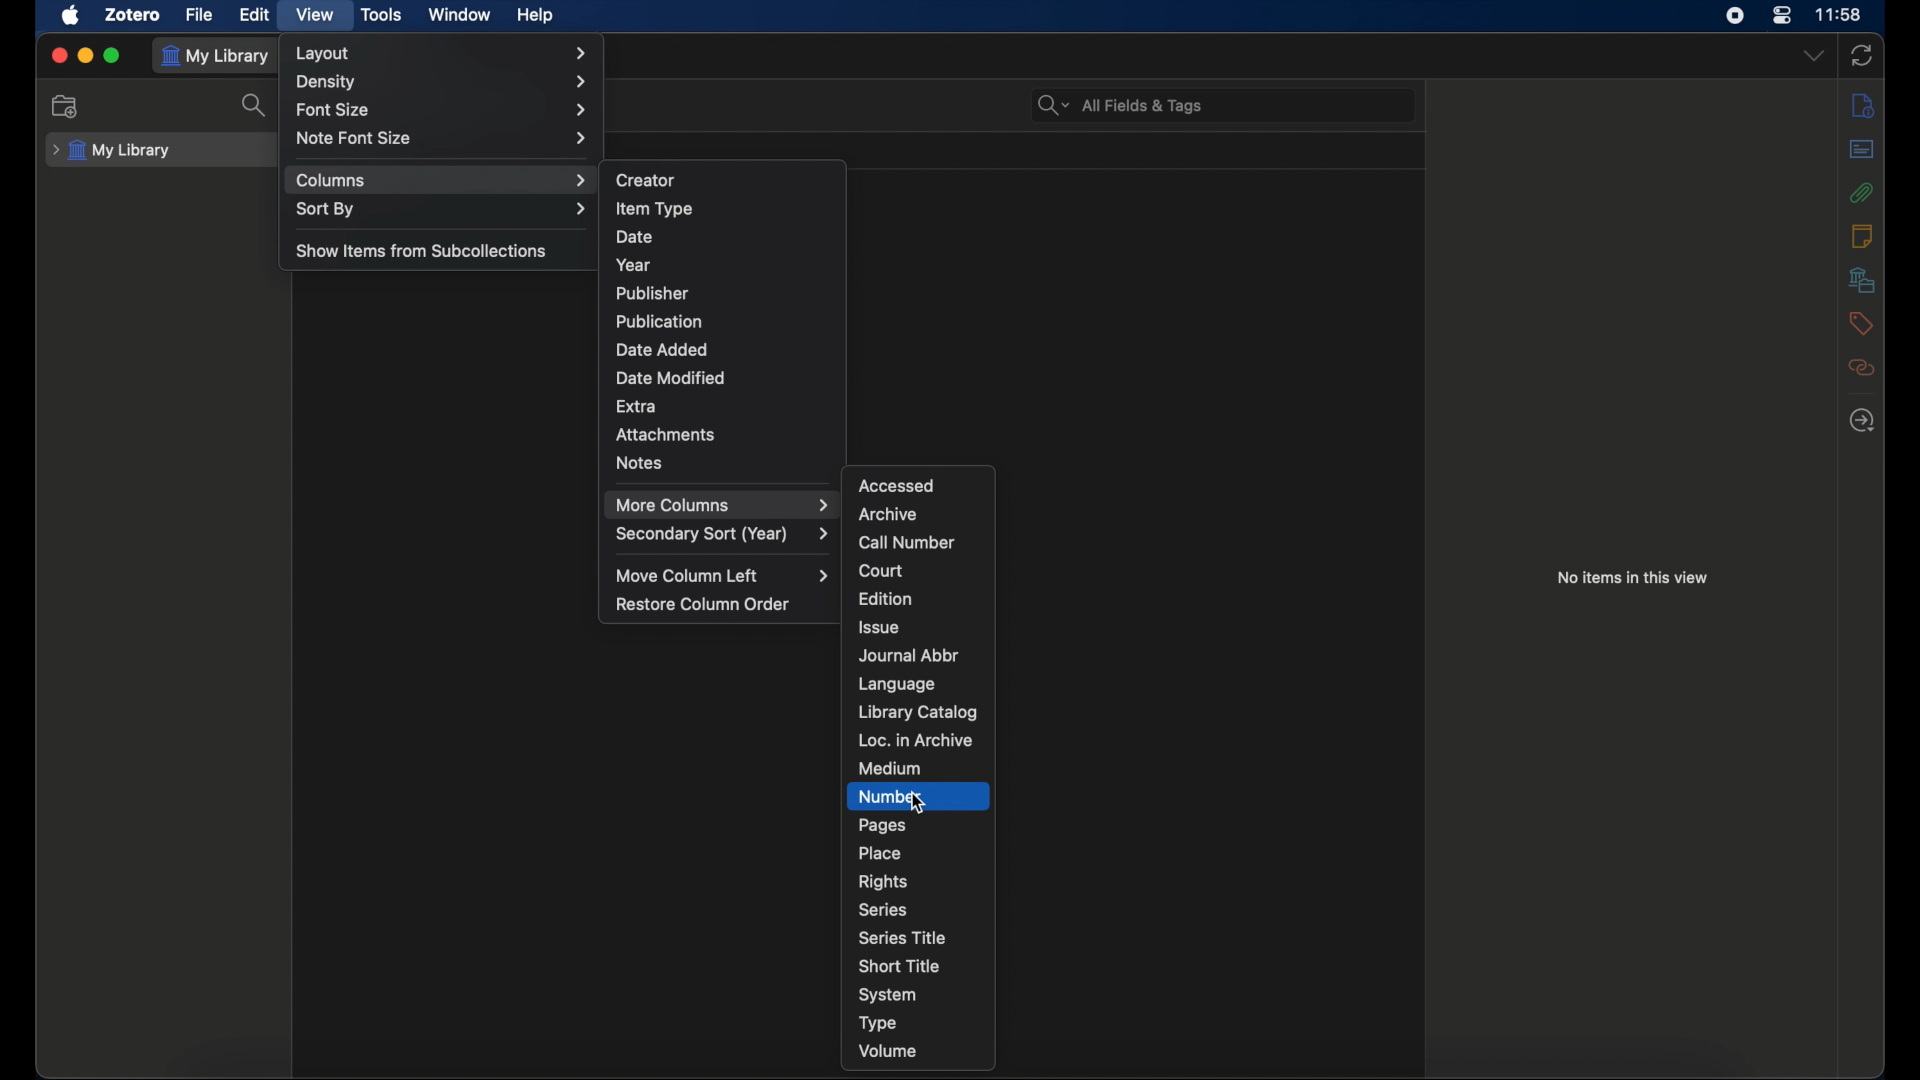 This screenshot has width=1920, height=1080. What do you see at coordinates (1861, 234) in the screenshot?
I see `notes` at bounding box center [1861, 234].